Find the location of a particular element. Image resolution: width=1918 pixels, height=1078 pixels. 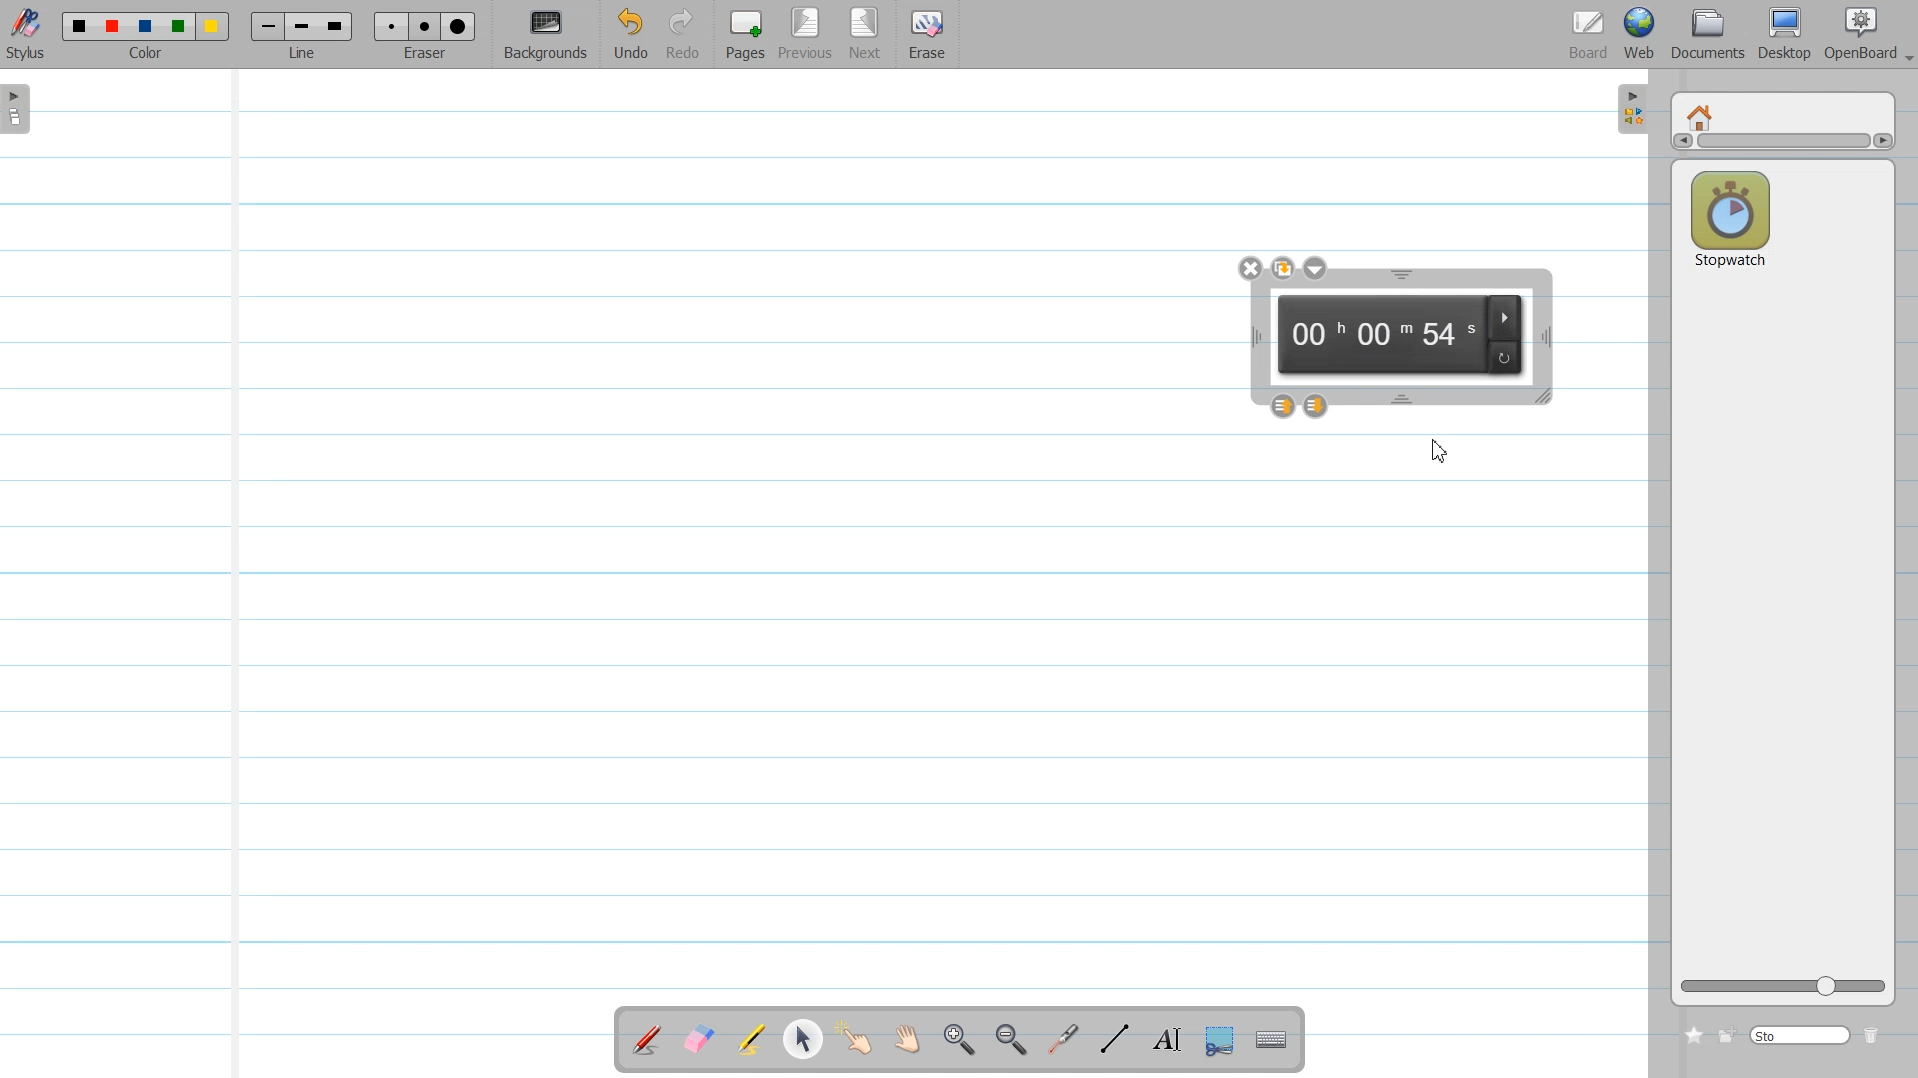

close is located at coordinates (1250, 267).